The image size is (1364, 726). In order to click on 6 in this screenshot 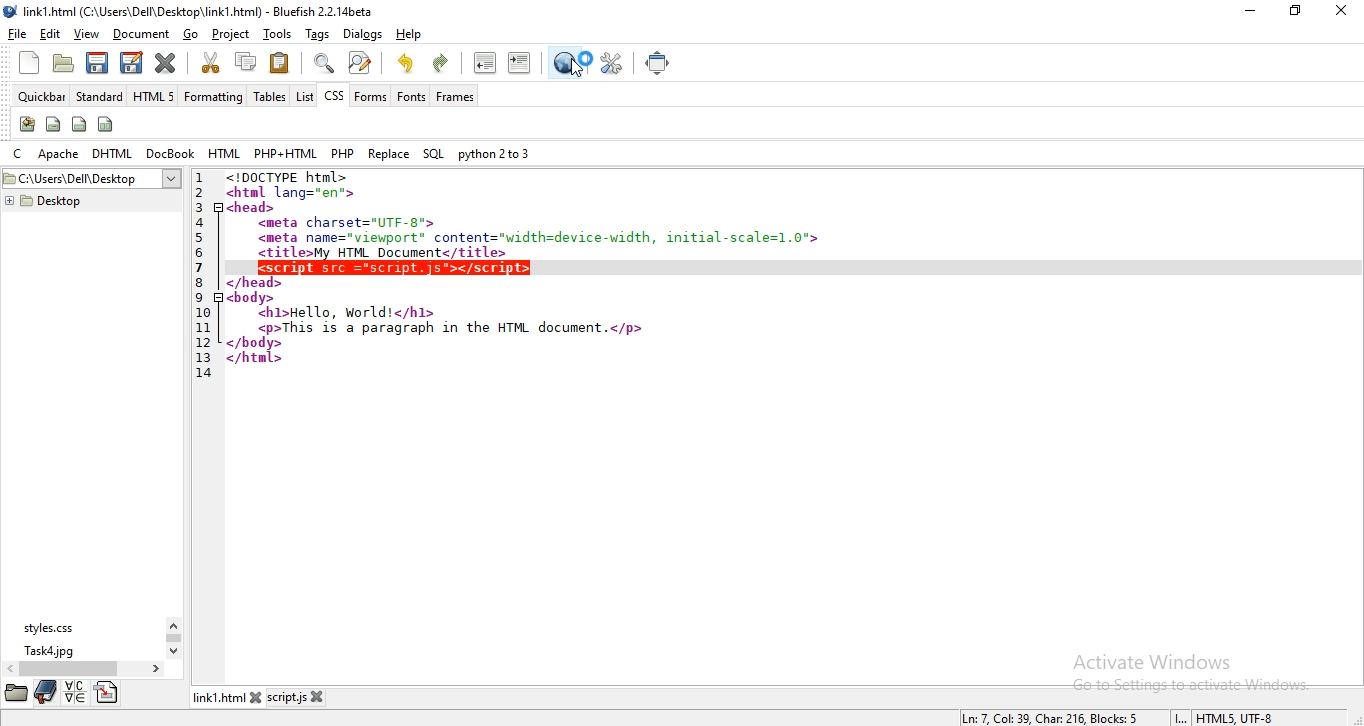, I will do `click(199, 253)`.